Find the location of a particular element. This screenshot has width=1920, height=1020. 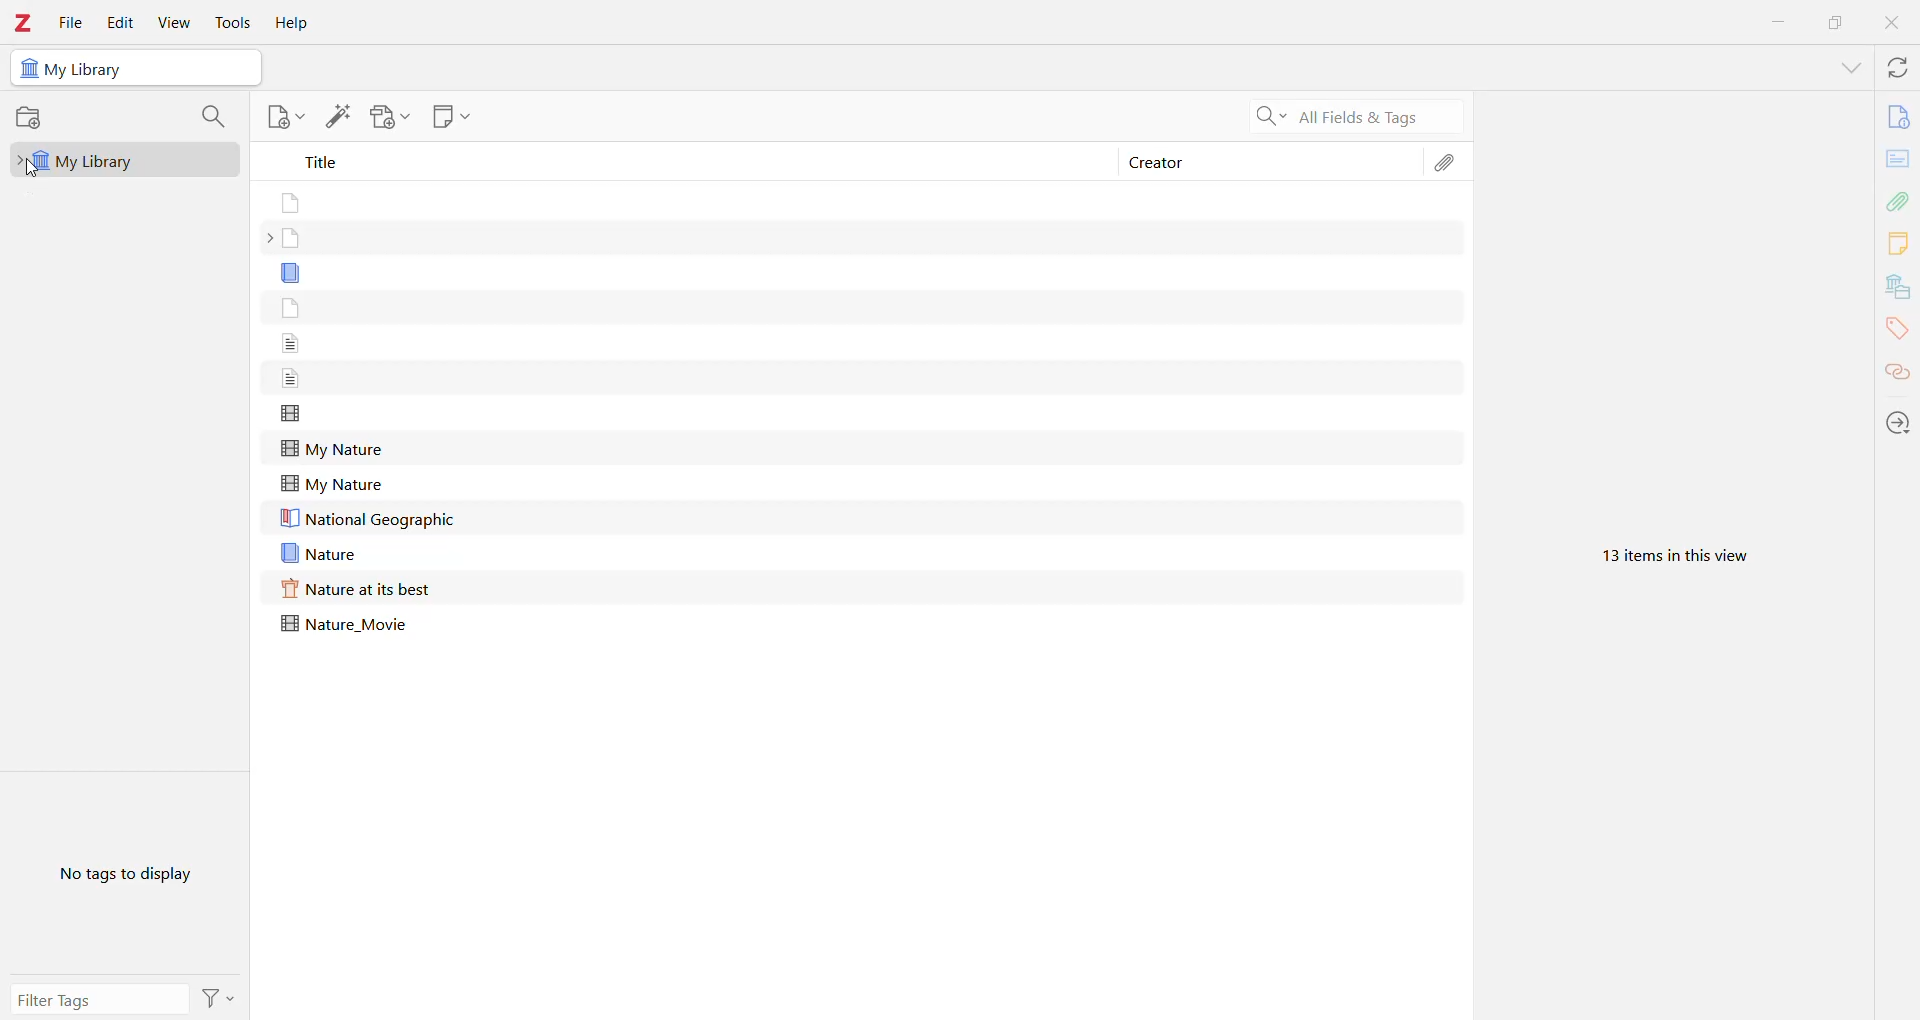

New Item is located at coordinates (282, 119).